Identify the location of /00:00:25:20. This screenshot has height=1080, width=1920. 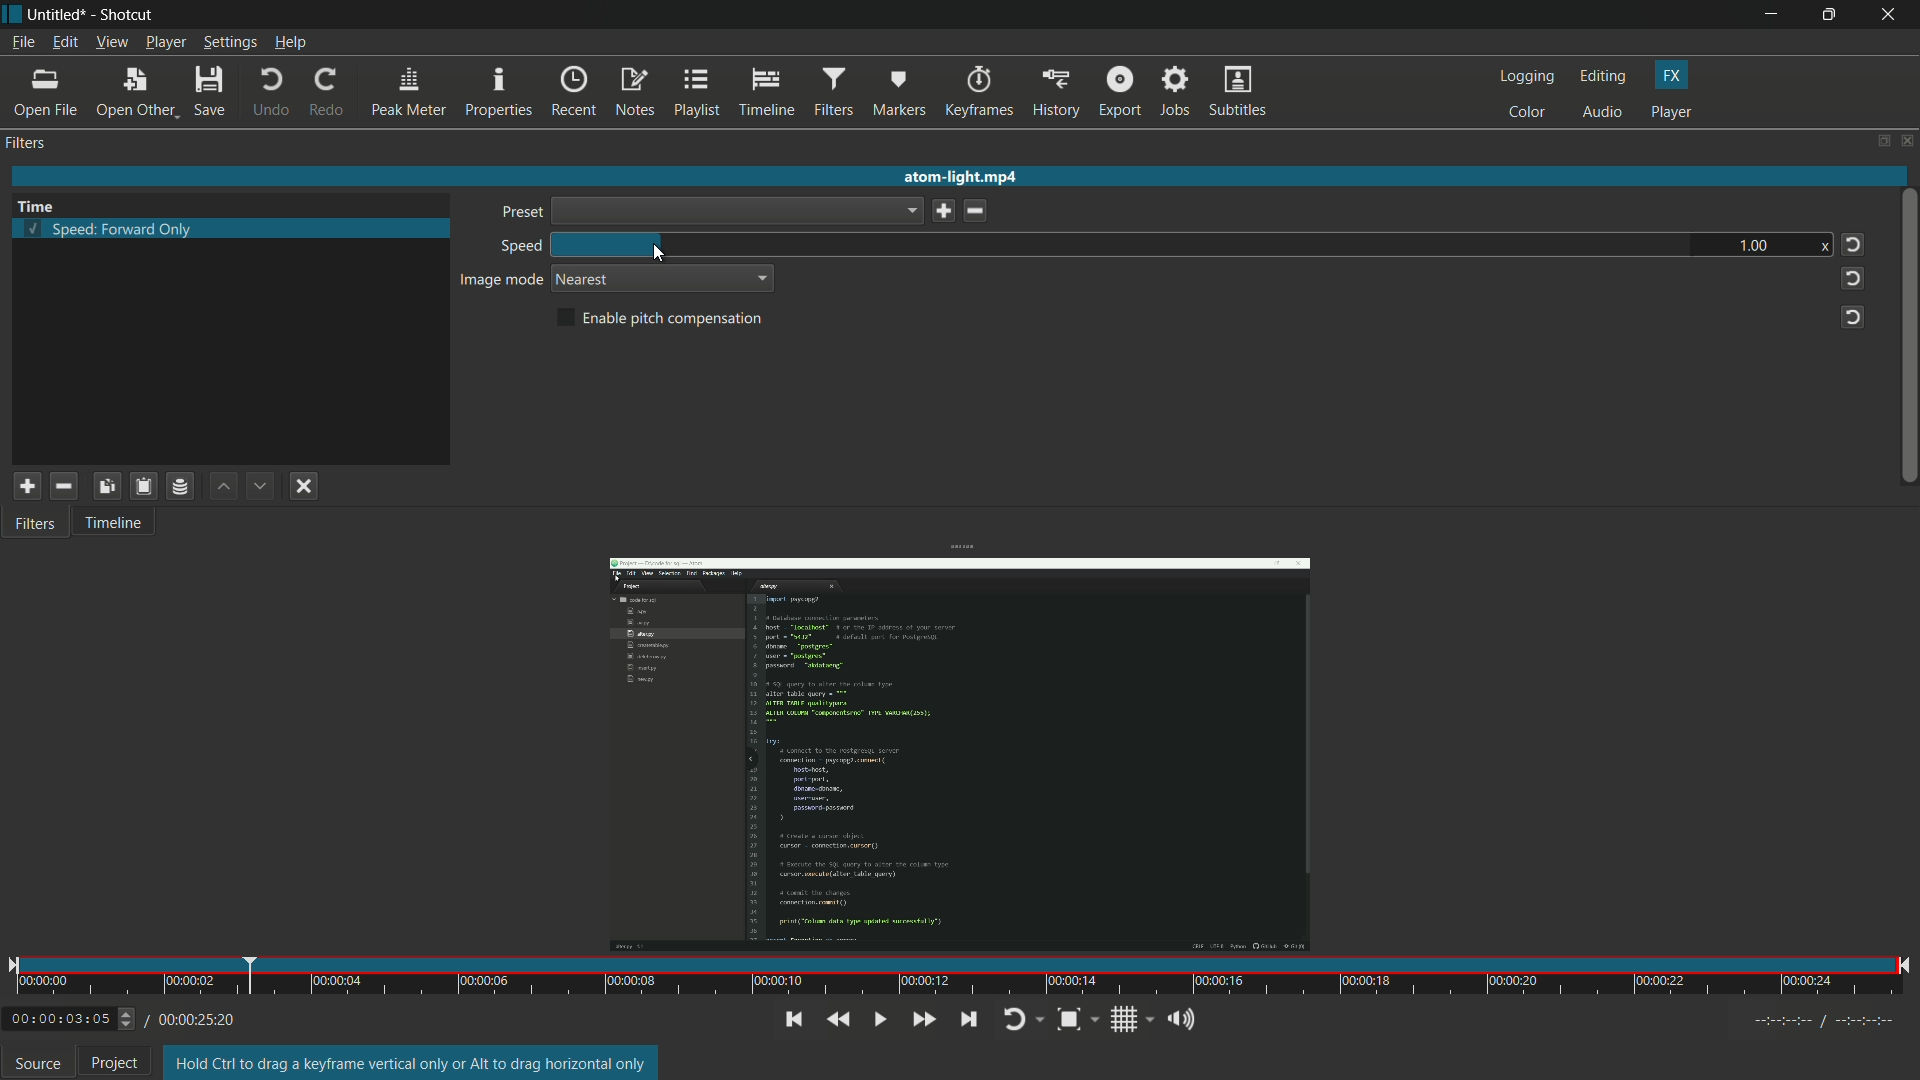
(197, 1019).